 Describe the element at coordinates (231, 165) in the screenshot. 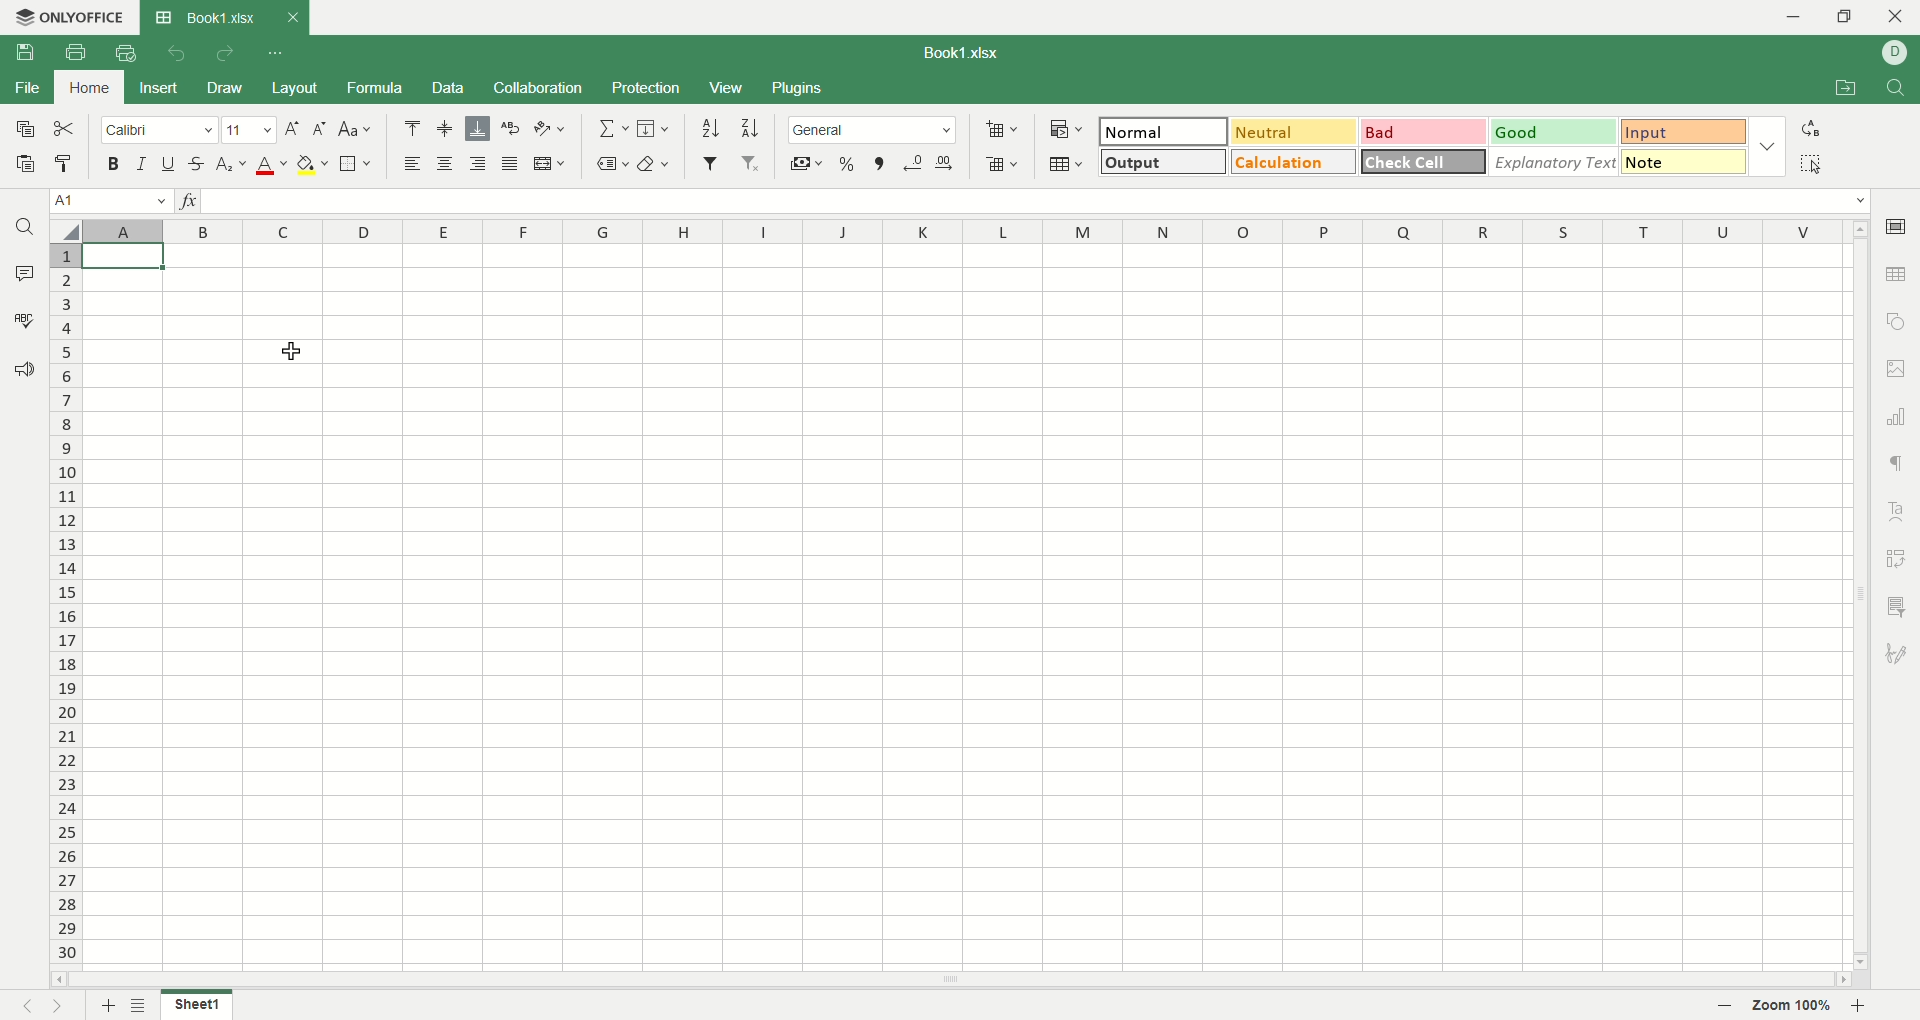

I see `subscript/superscript` at that location.